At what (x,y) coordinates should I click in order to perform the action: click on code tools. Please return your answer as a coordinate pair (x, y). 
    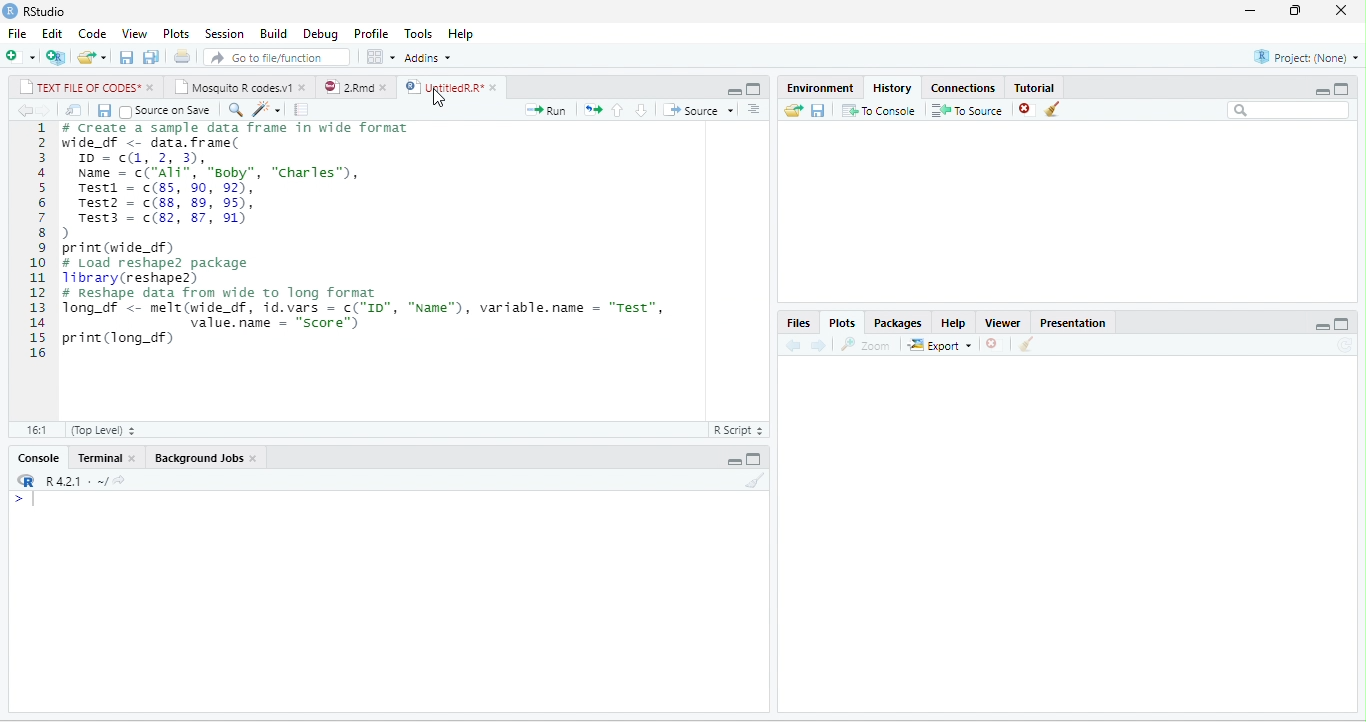
    Looking at the image, I should click on (267, 109).